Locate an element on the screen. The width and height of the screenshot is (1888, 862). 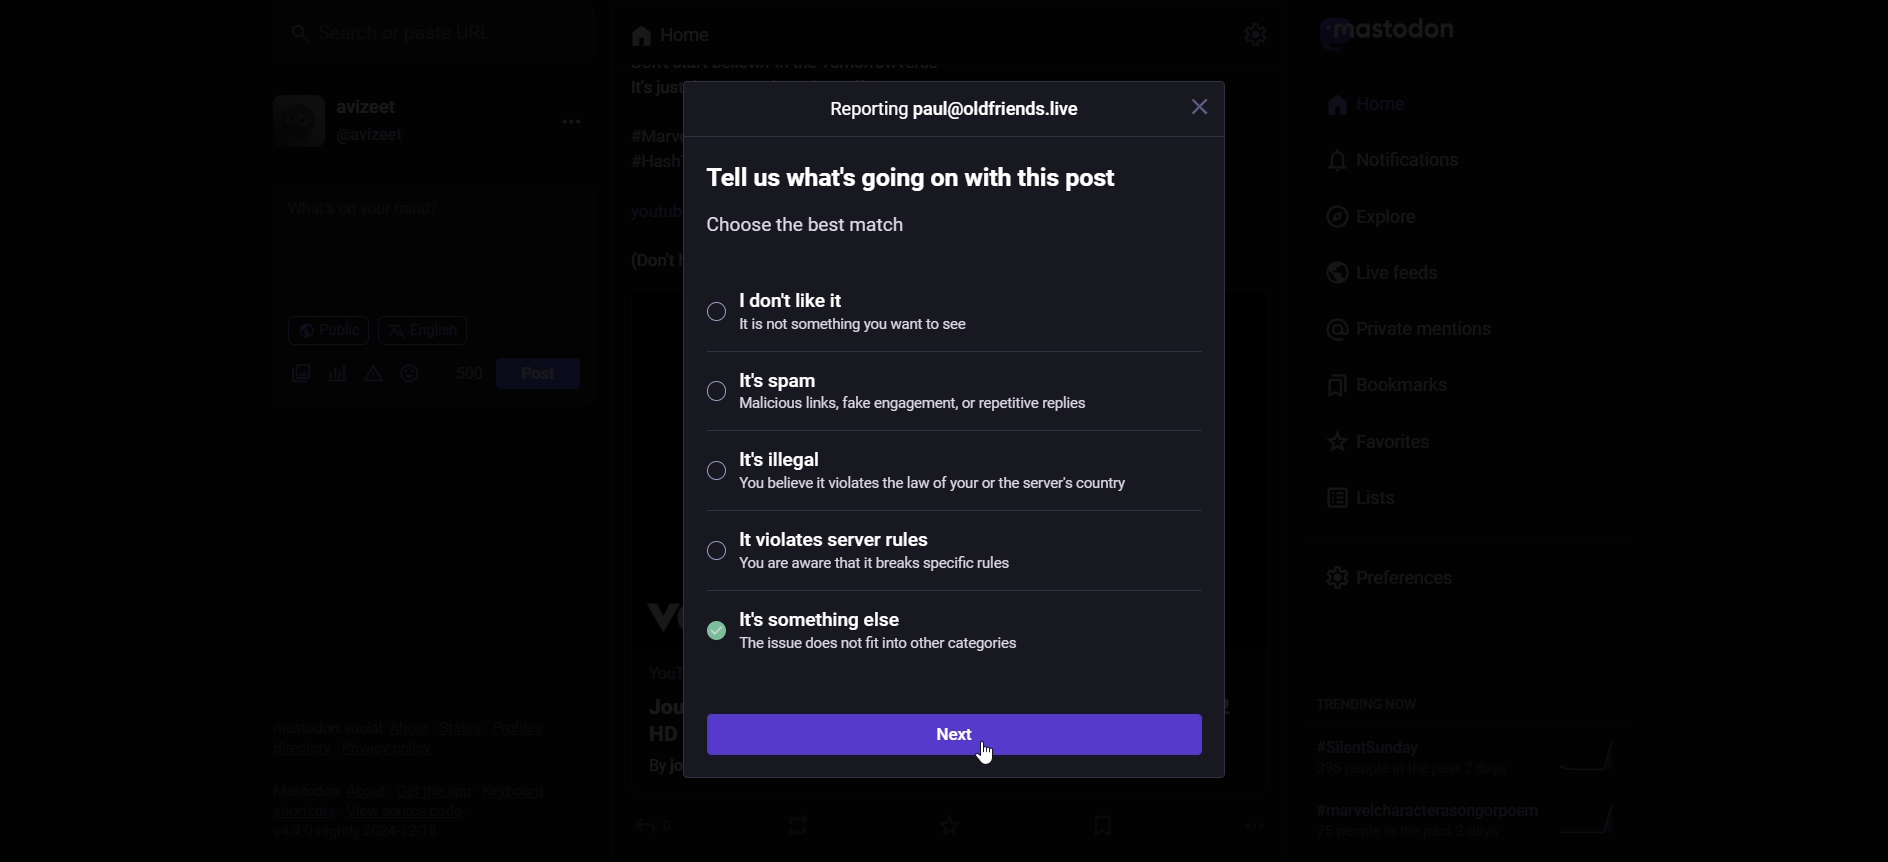
next is located at coordinates (959, 736).